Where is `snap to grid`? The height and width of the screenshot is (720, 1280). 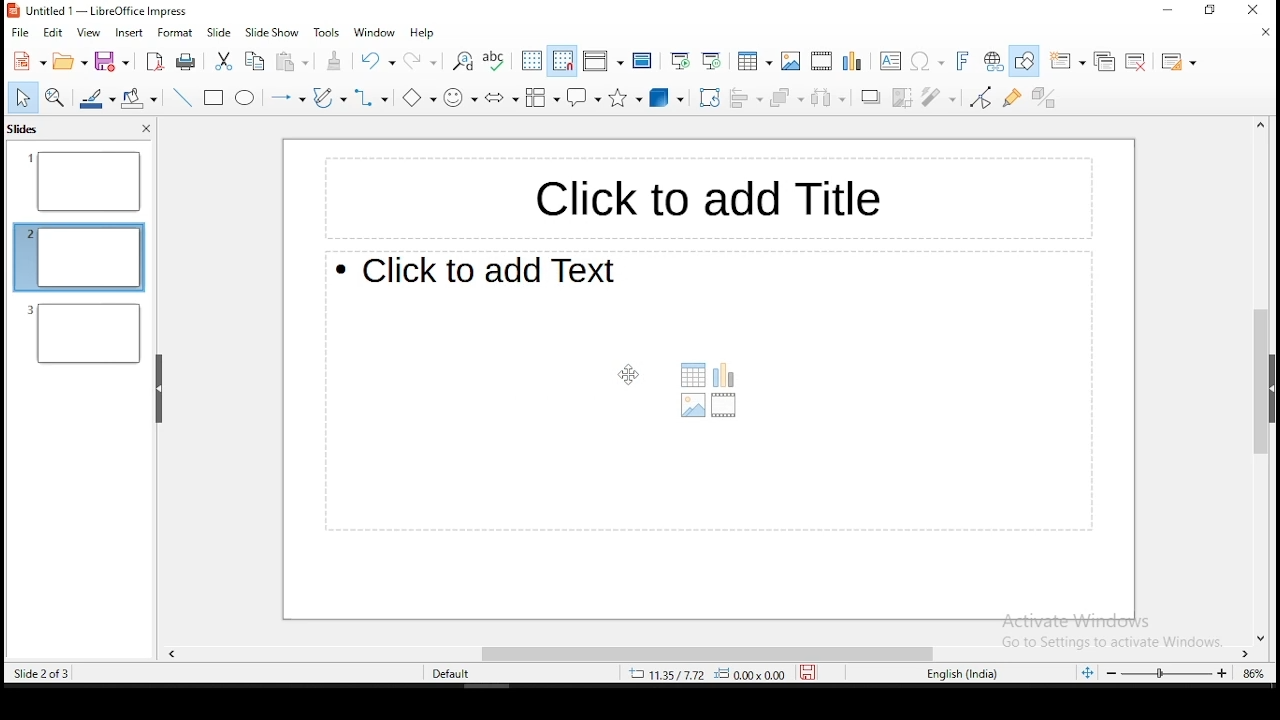 snap to grid is located at coordinates (560, 62).